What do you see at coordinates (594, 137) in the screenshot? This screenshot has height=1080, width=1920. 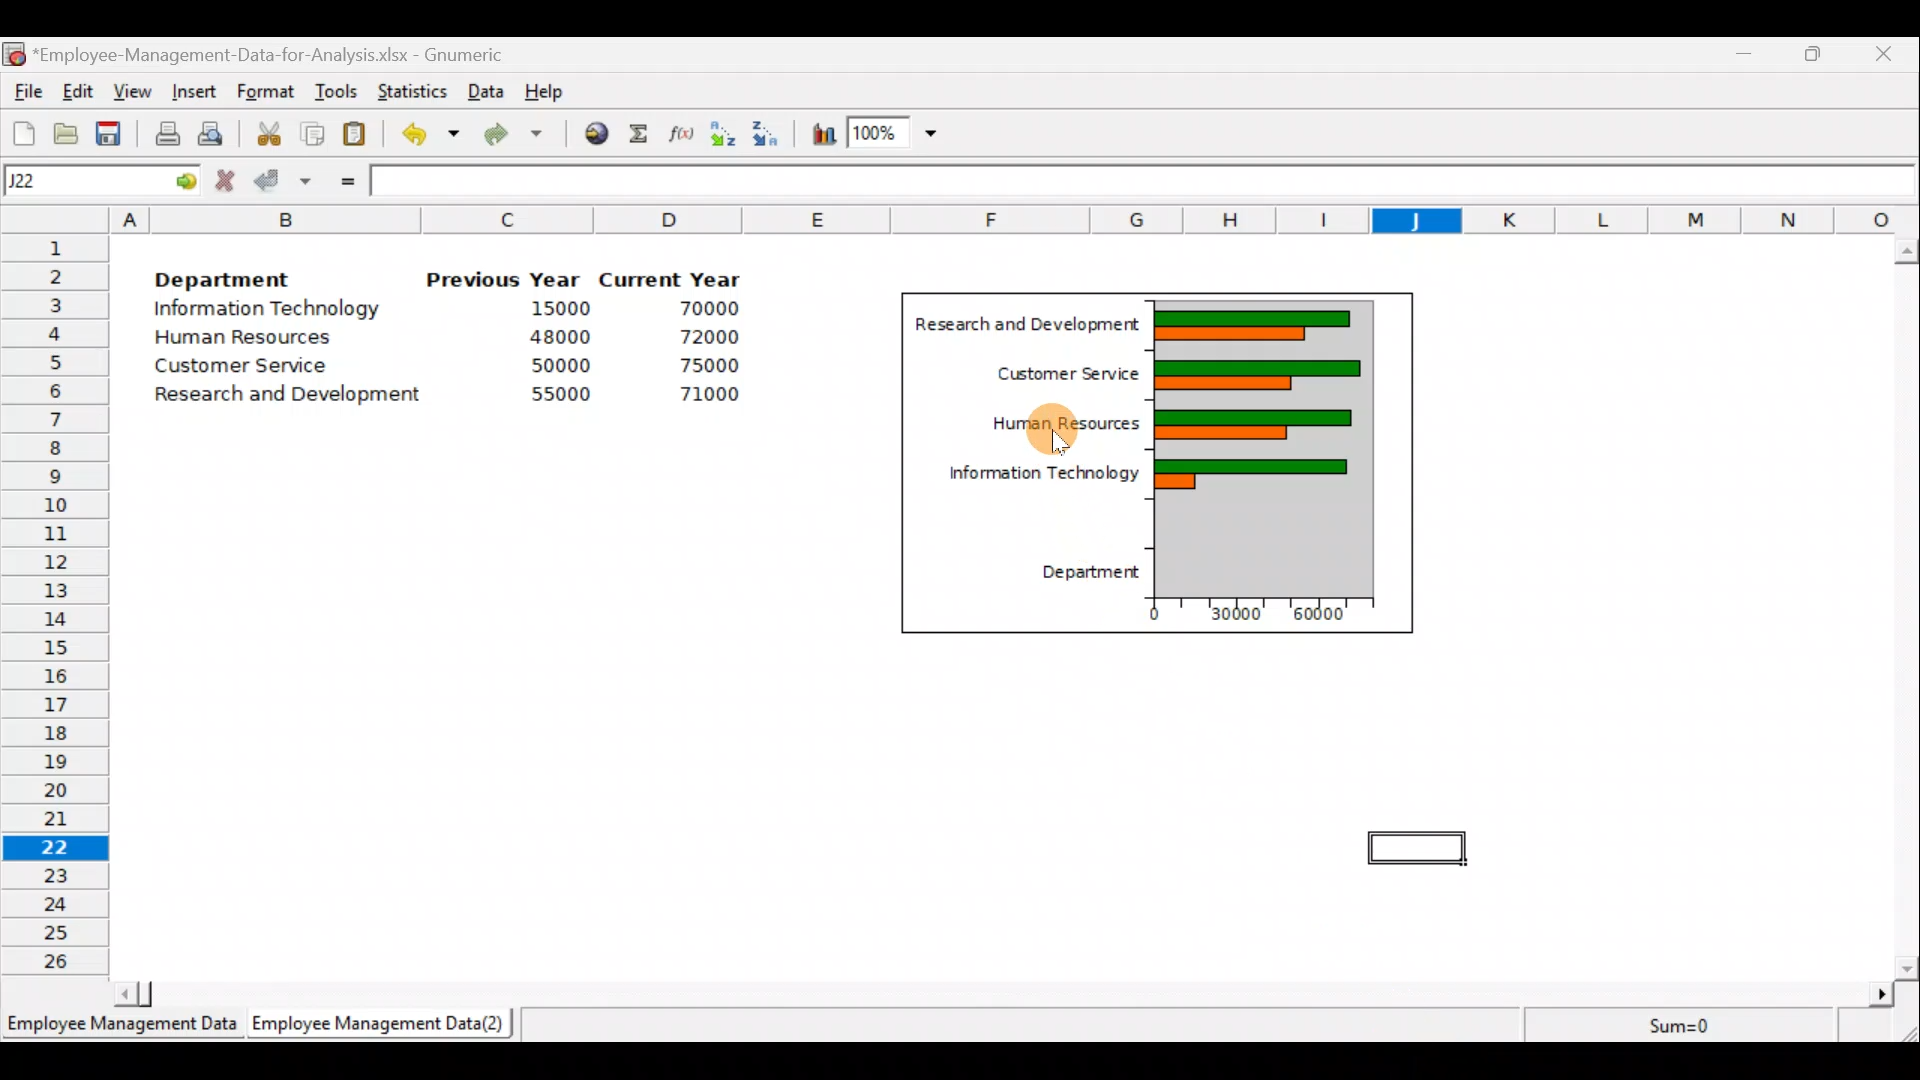 I see `Insert hyperlink` at bounding box center [594, 137].